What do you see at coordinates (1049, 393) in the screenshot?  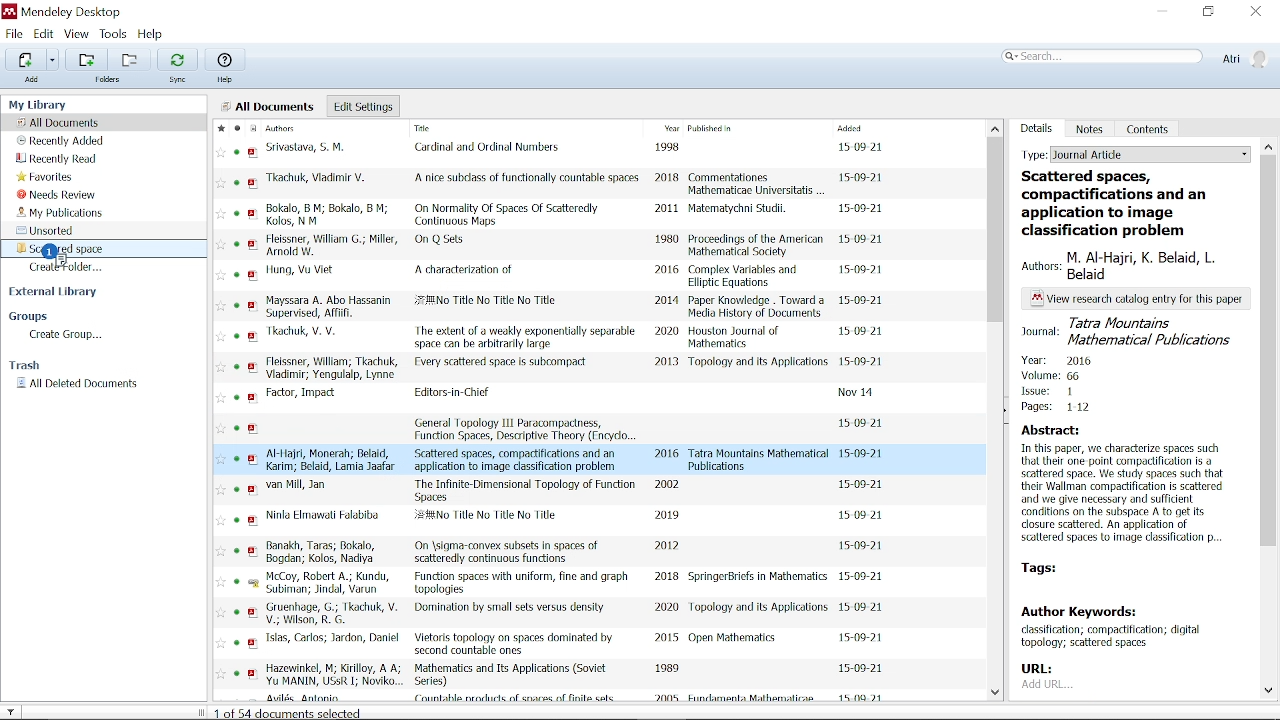 I see `issue` at bounding box center [1049, 393].